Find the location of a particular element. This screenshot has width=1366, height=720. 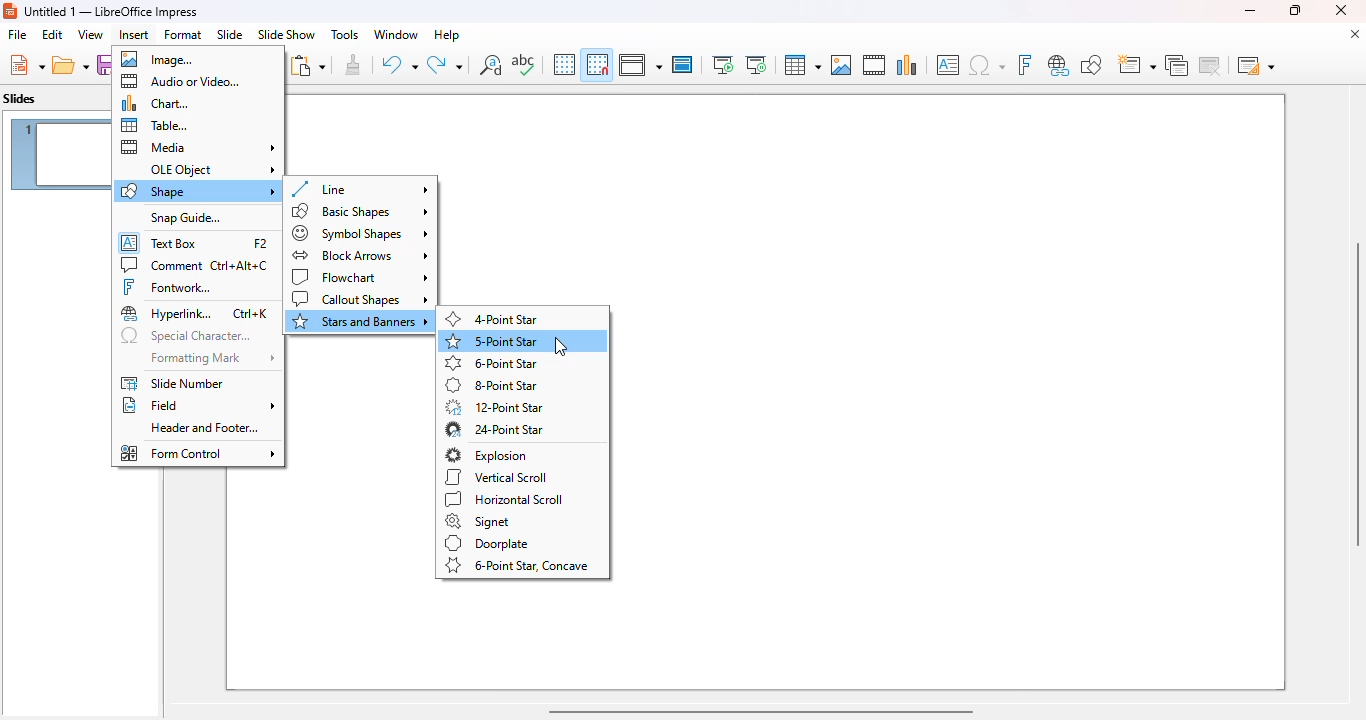

master slide is located at coordinates (682, 64).